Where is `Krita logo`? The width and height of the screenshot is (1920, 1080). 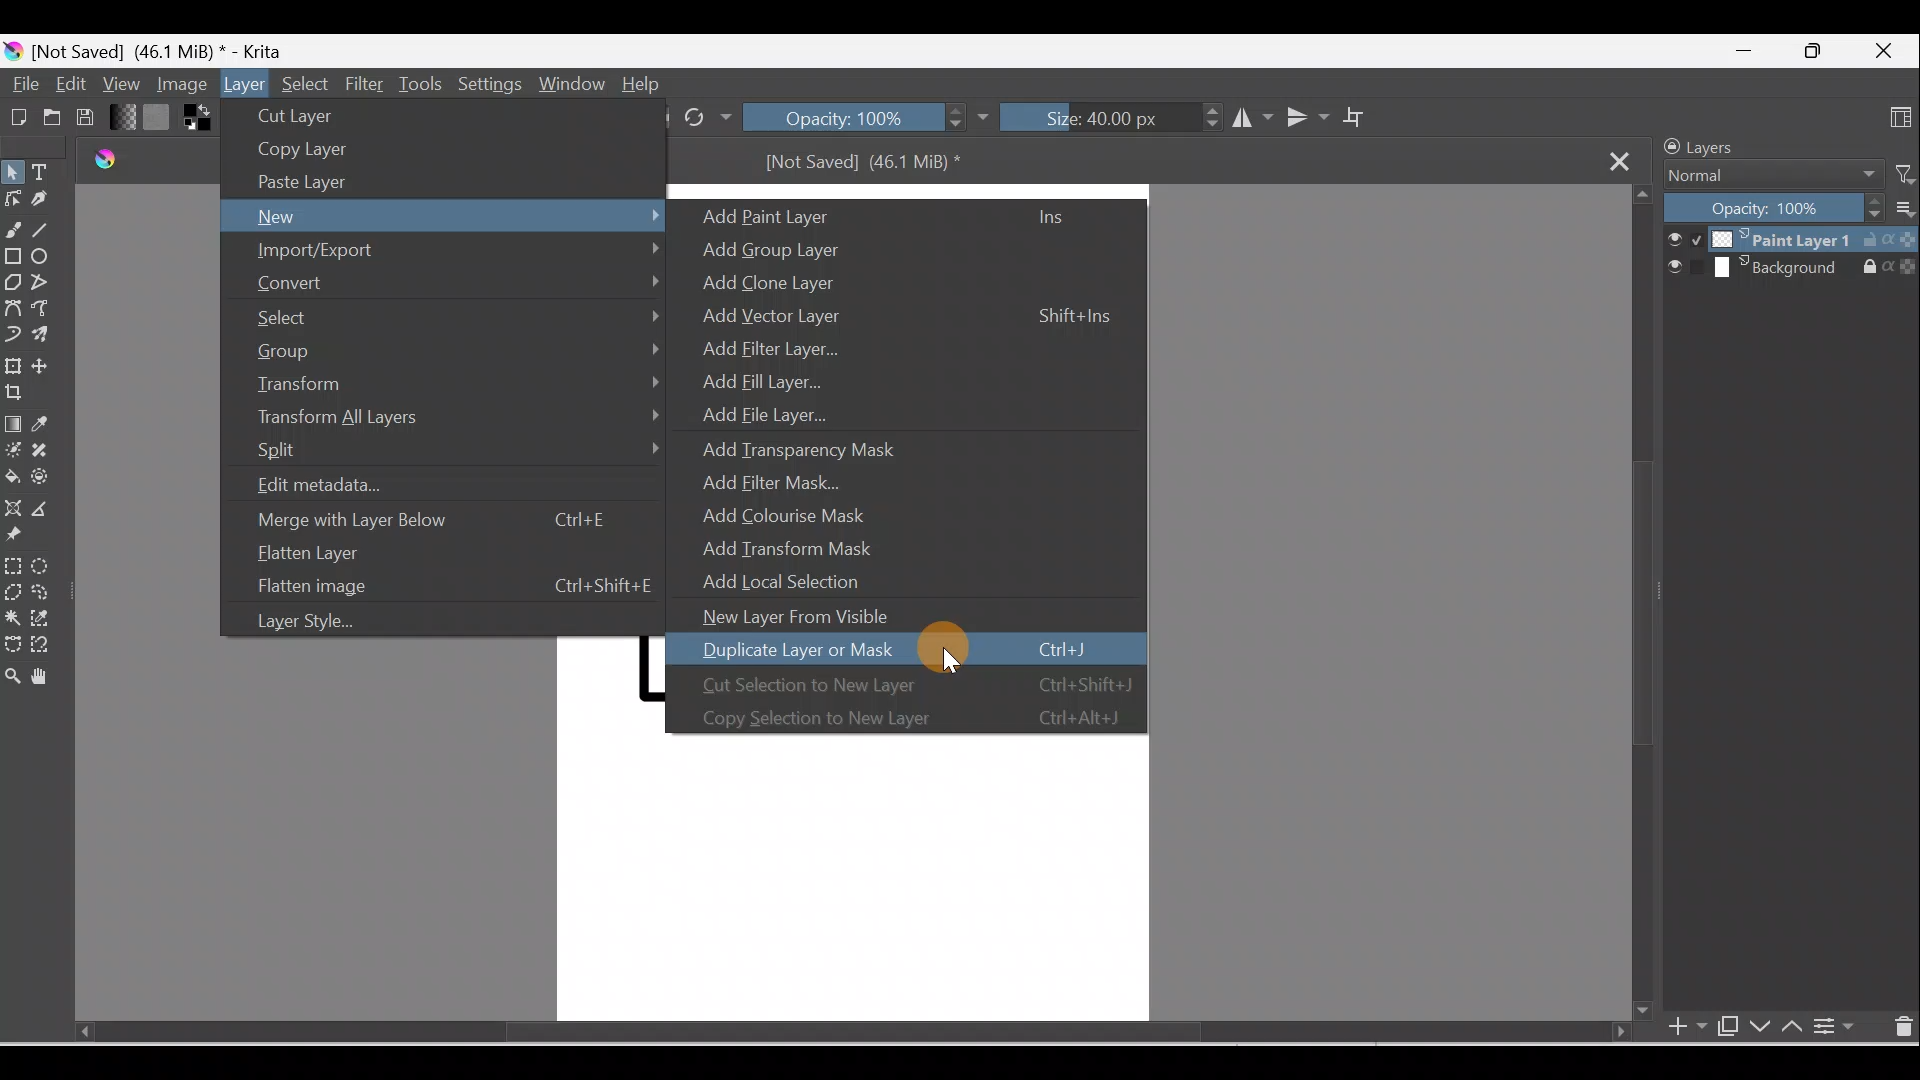
Krita logo is located at coordinates (12, 52).